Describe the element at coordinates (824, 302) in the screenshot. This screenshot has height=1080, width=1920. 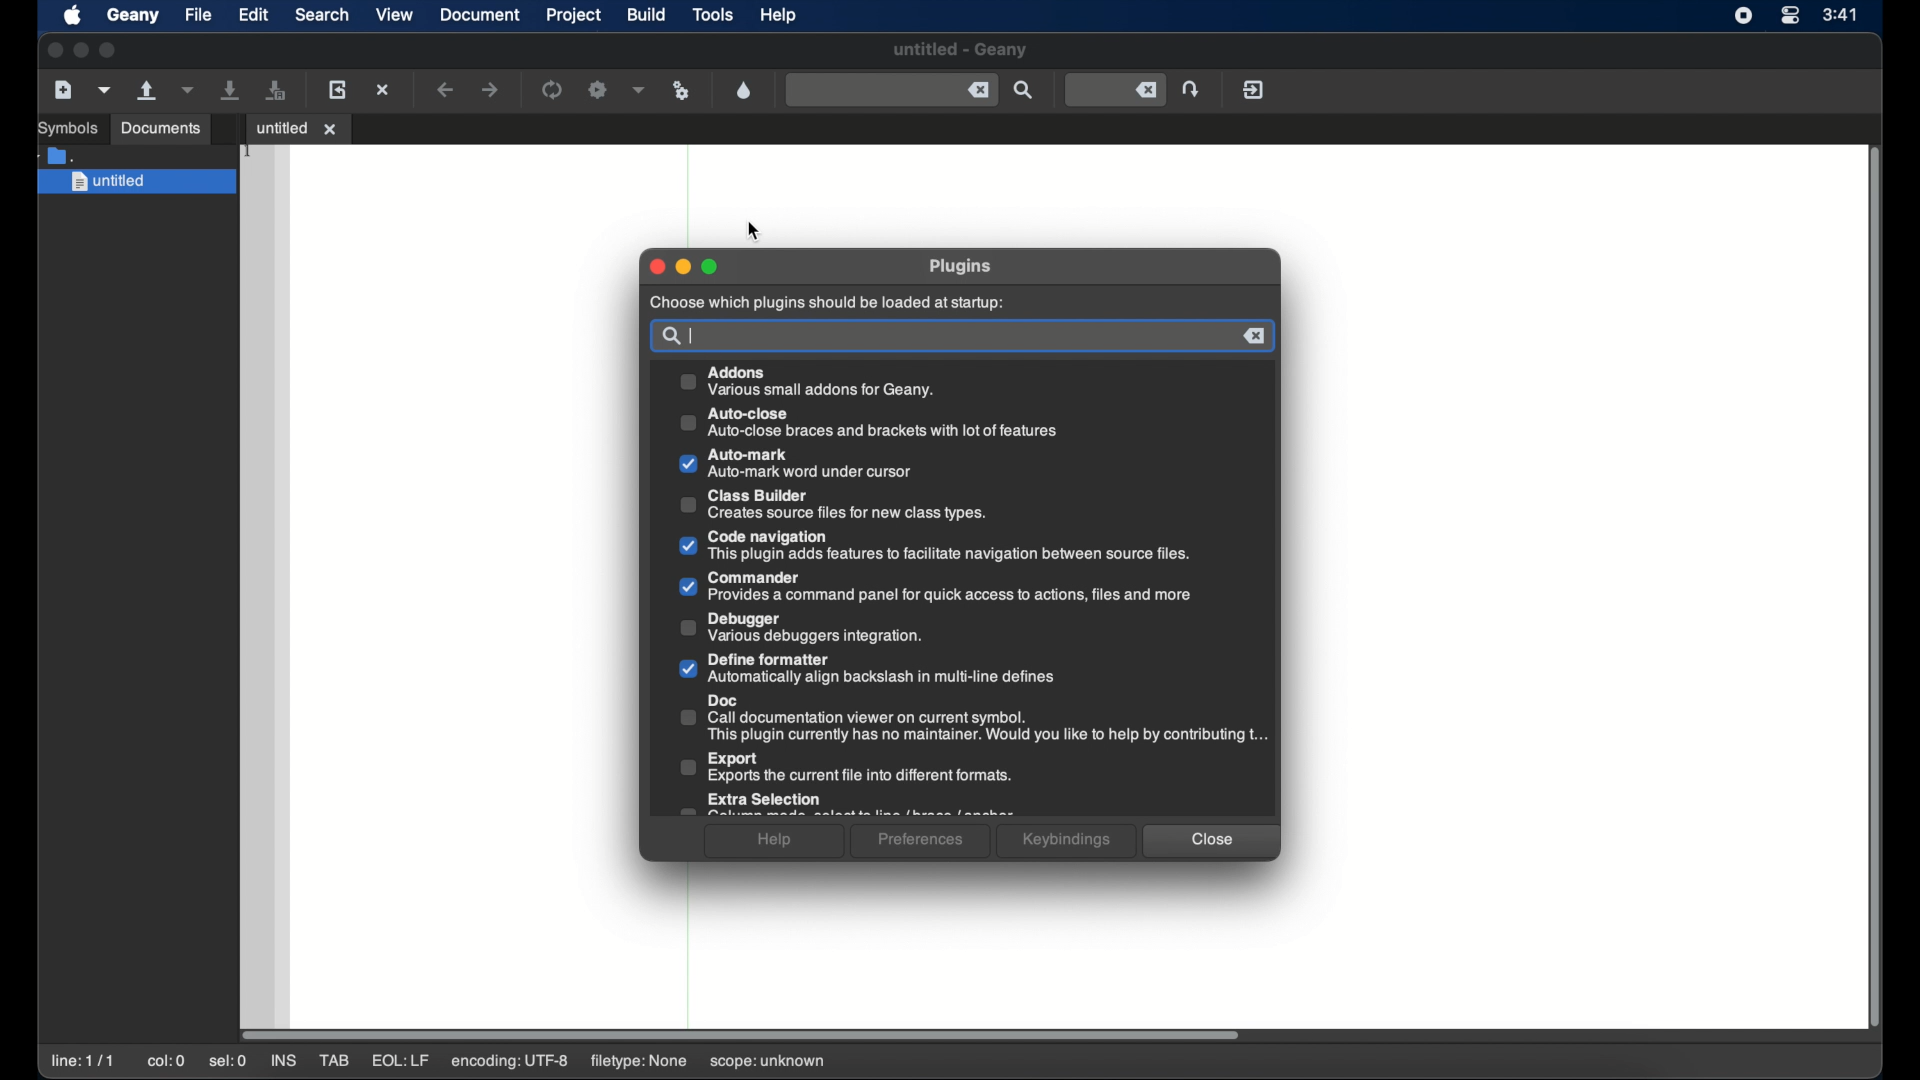
I see `choose which plugins should be loaded at startup` at that location.